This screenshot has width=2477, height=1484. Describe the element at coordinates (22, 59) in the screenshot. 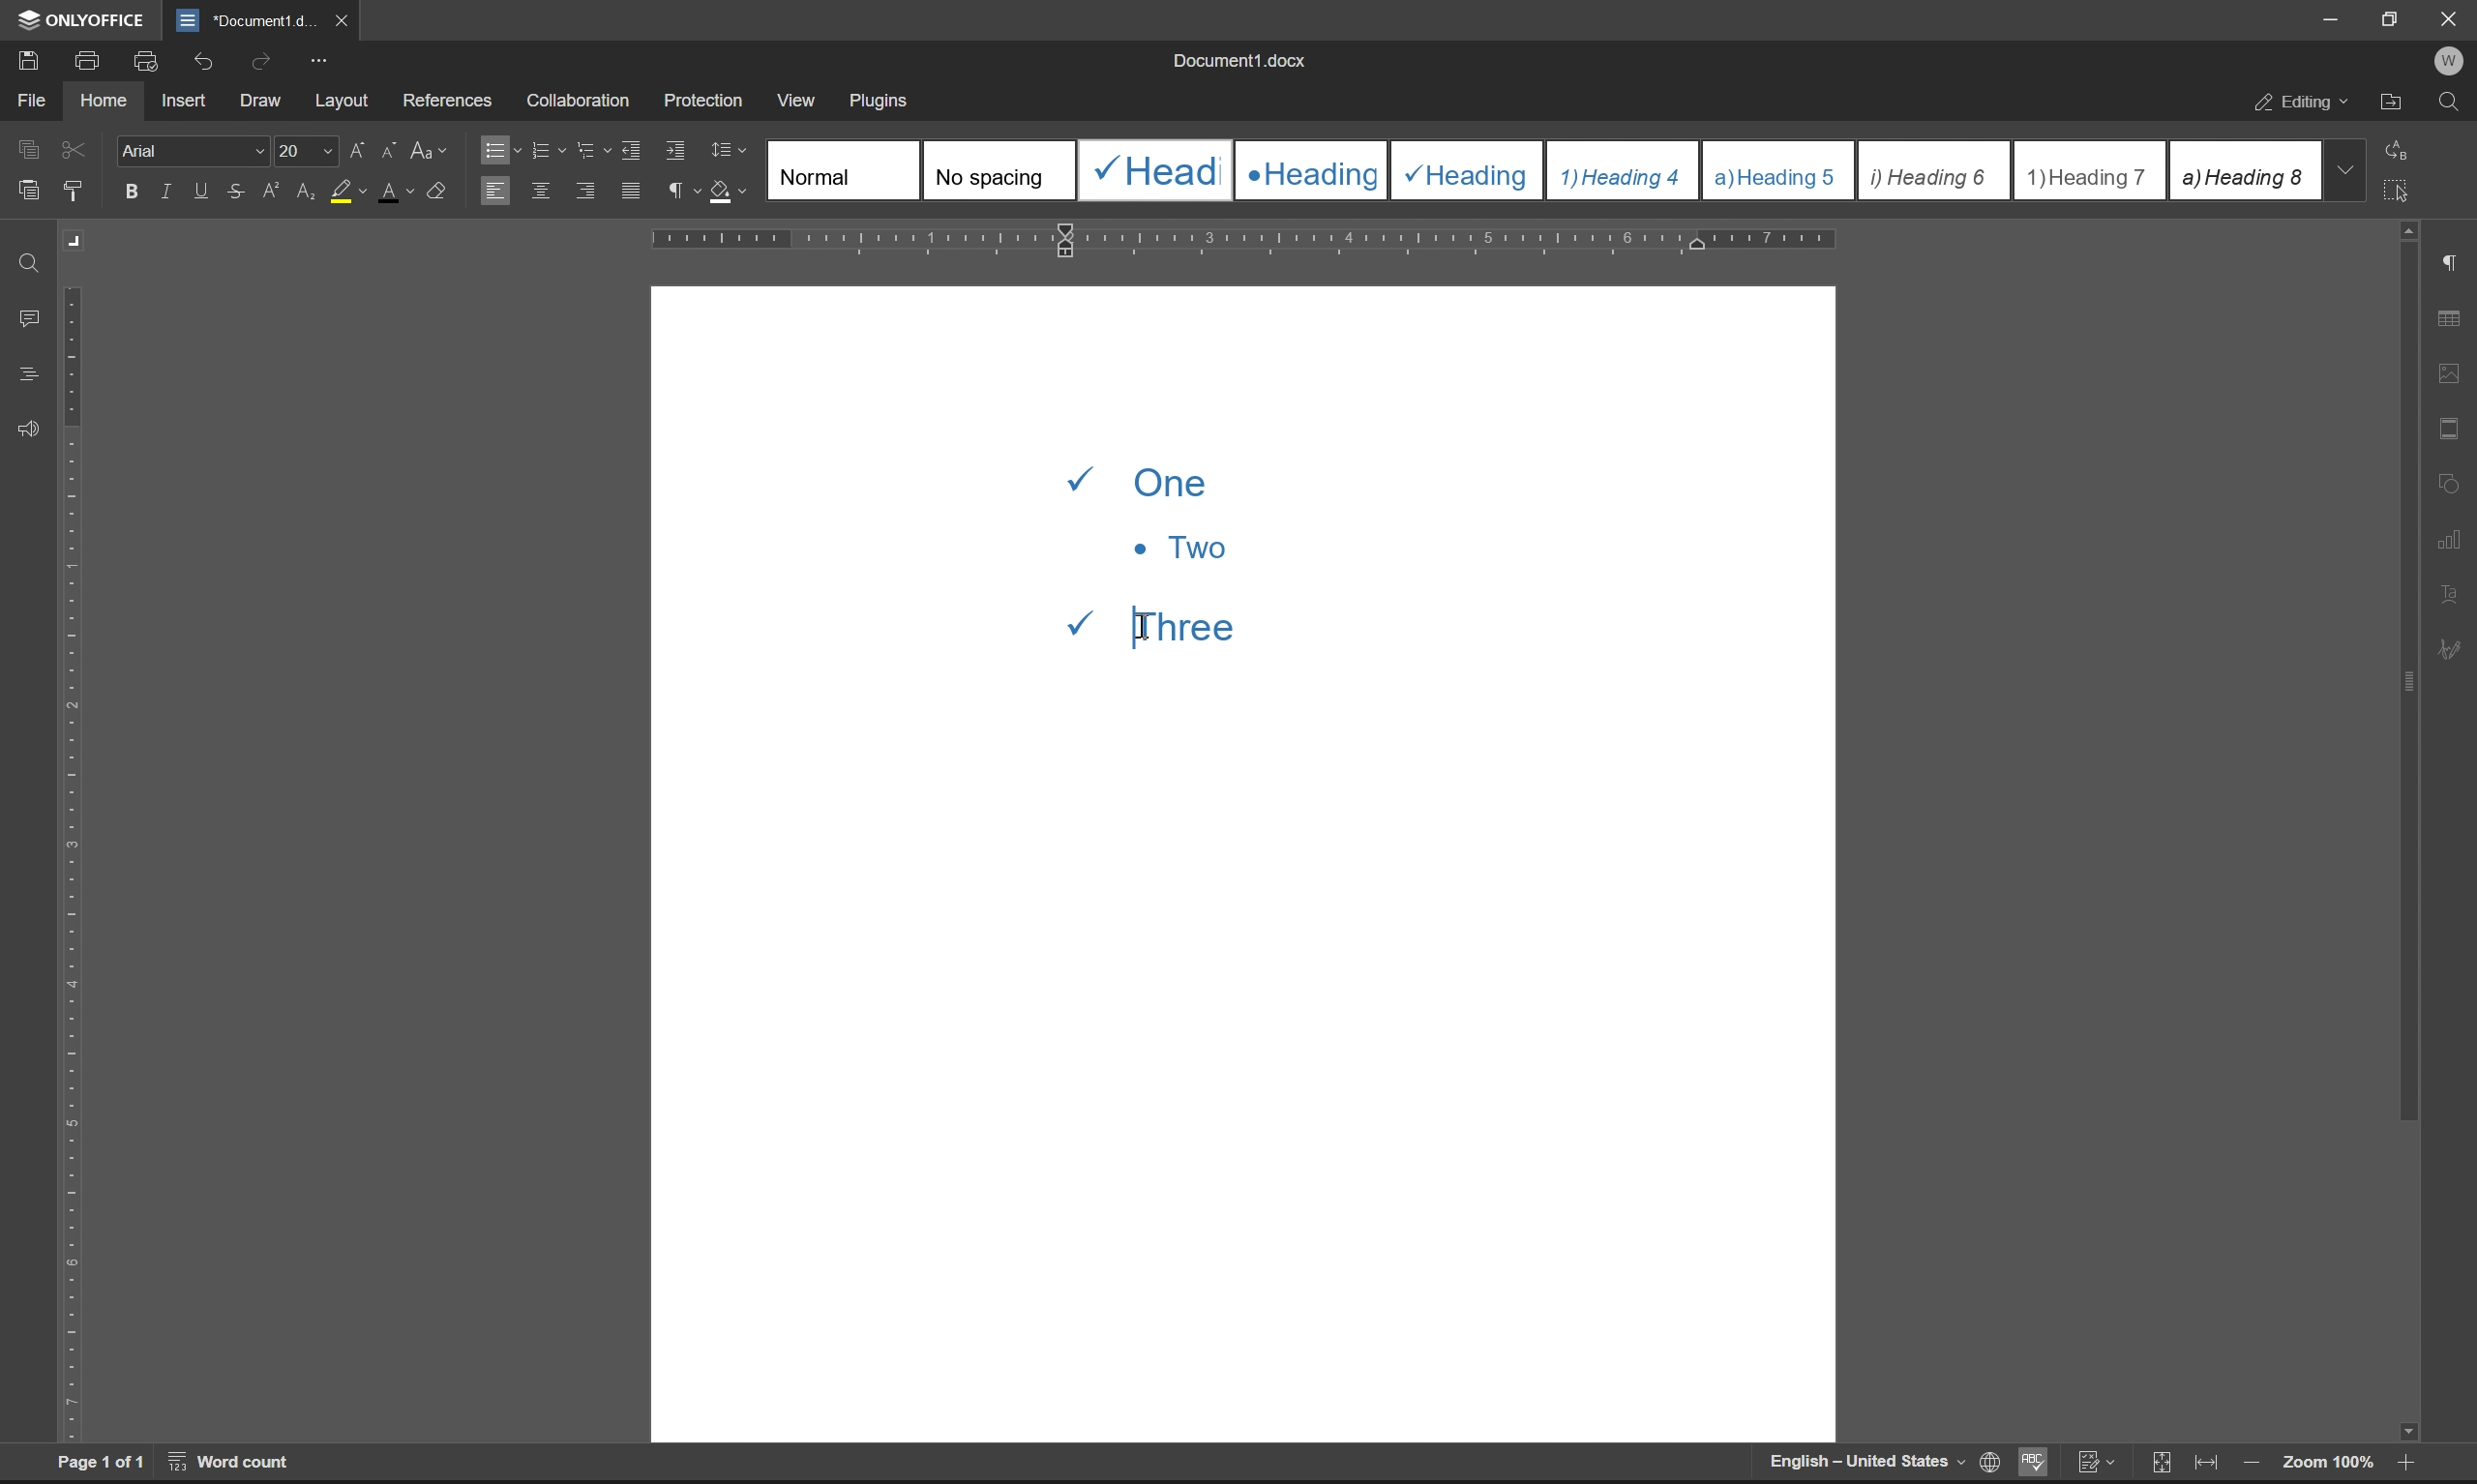

I see `save` at that location.